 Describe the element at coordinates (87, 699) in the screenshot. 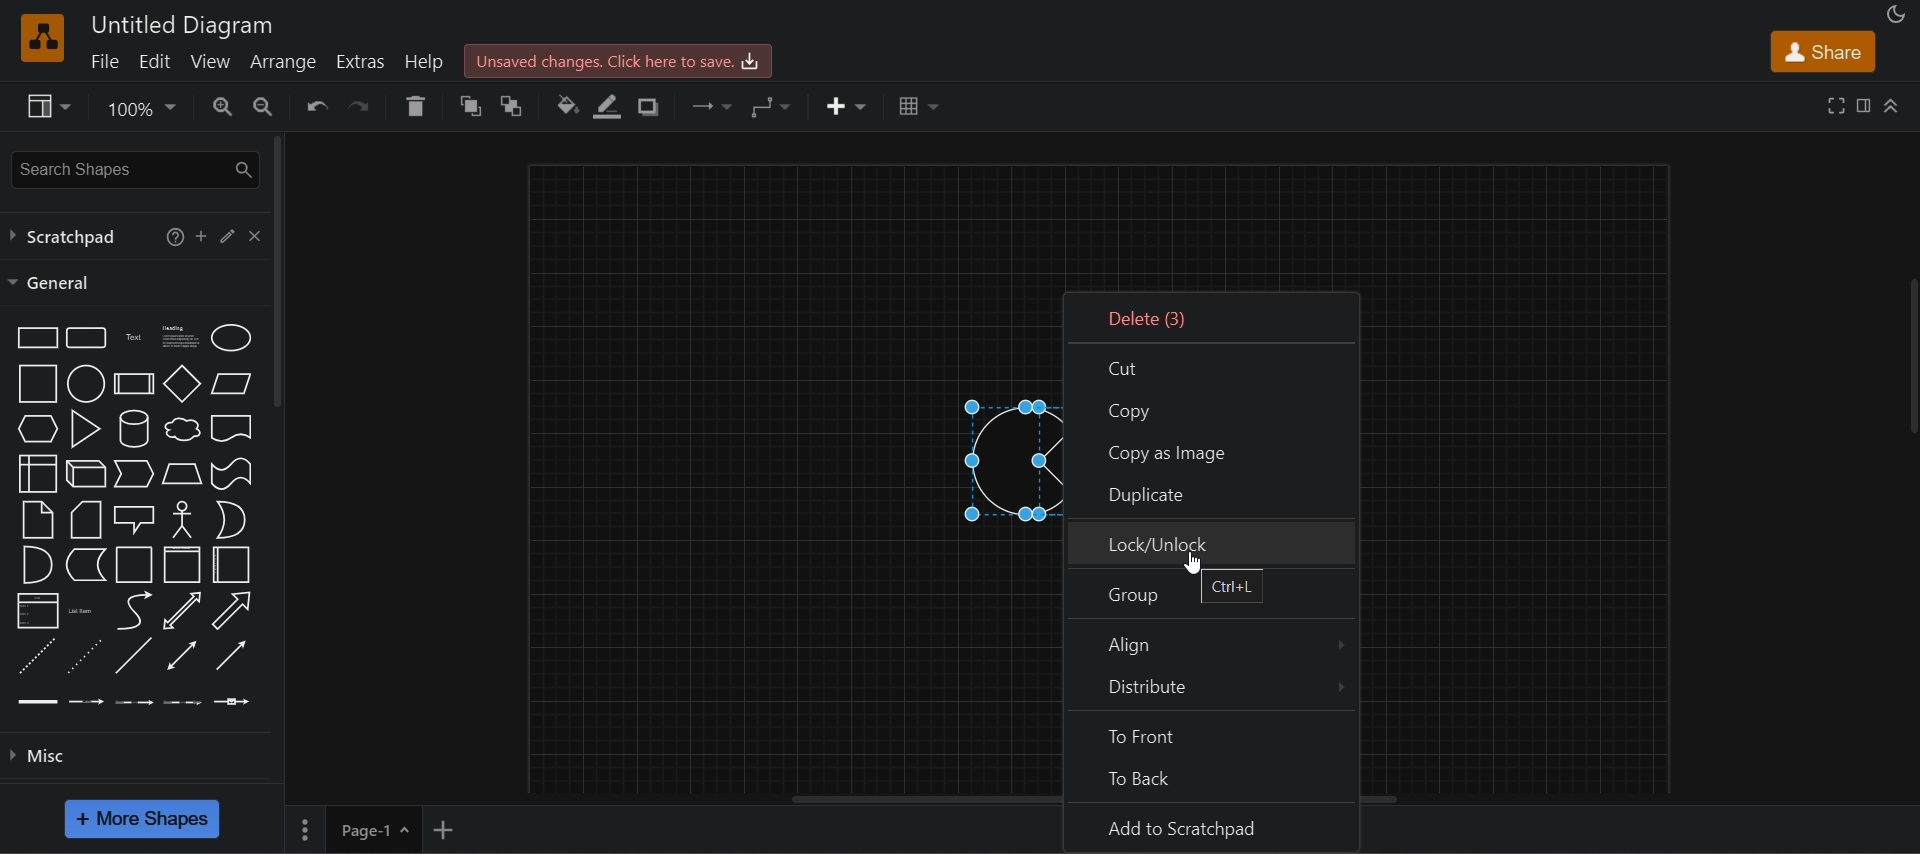

I see `connector with label` at that location.